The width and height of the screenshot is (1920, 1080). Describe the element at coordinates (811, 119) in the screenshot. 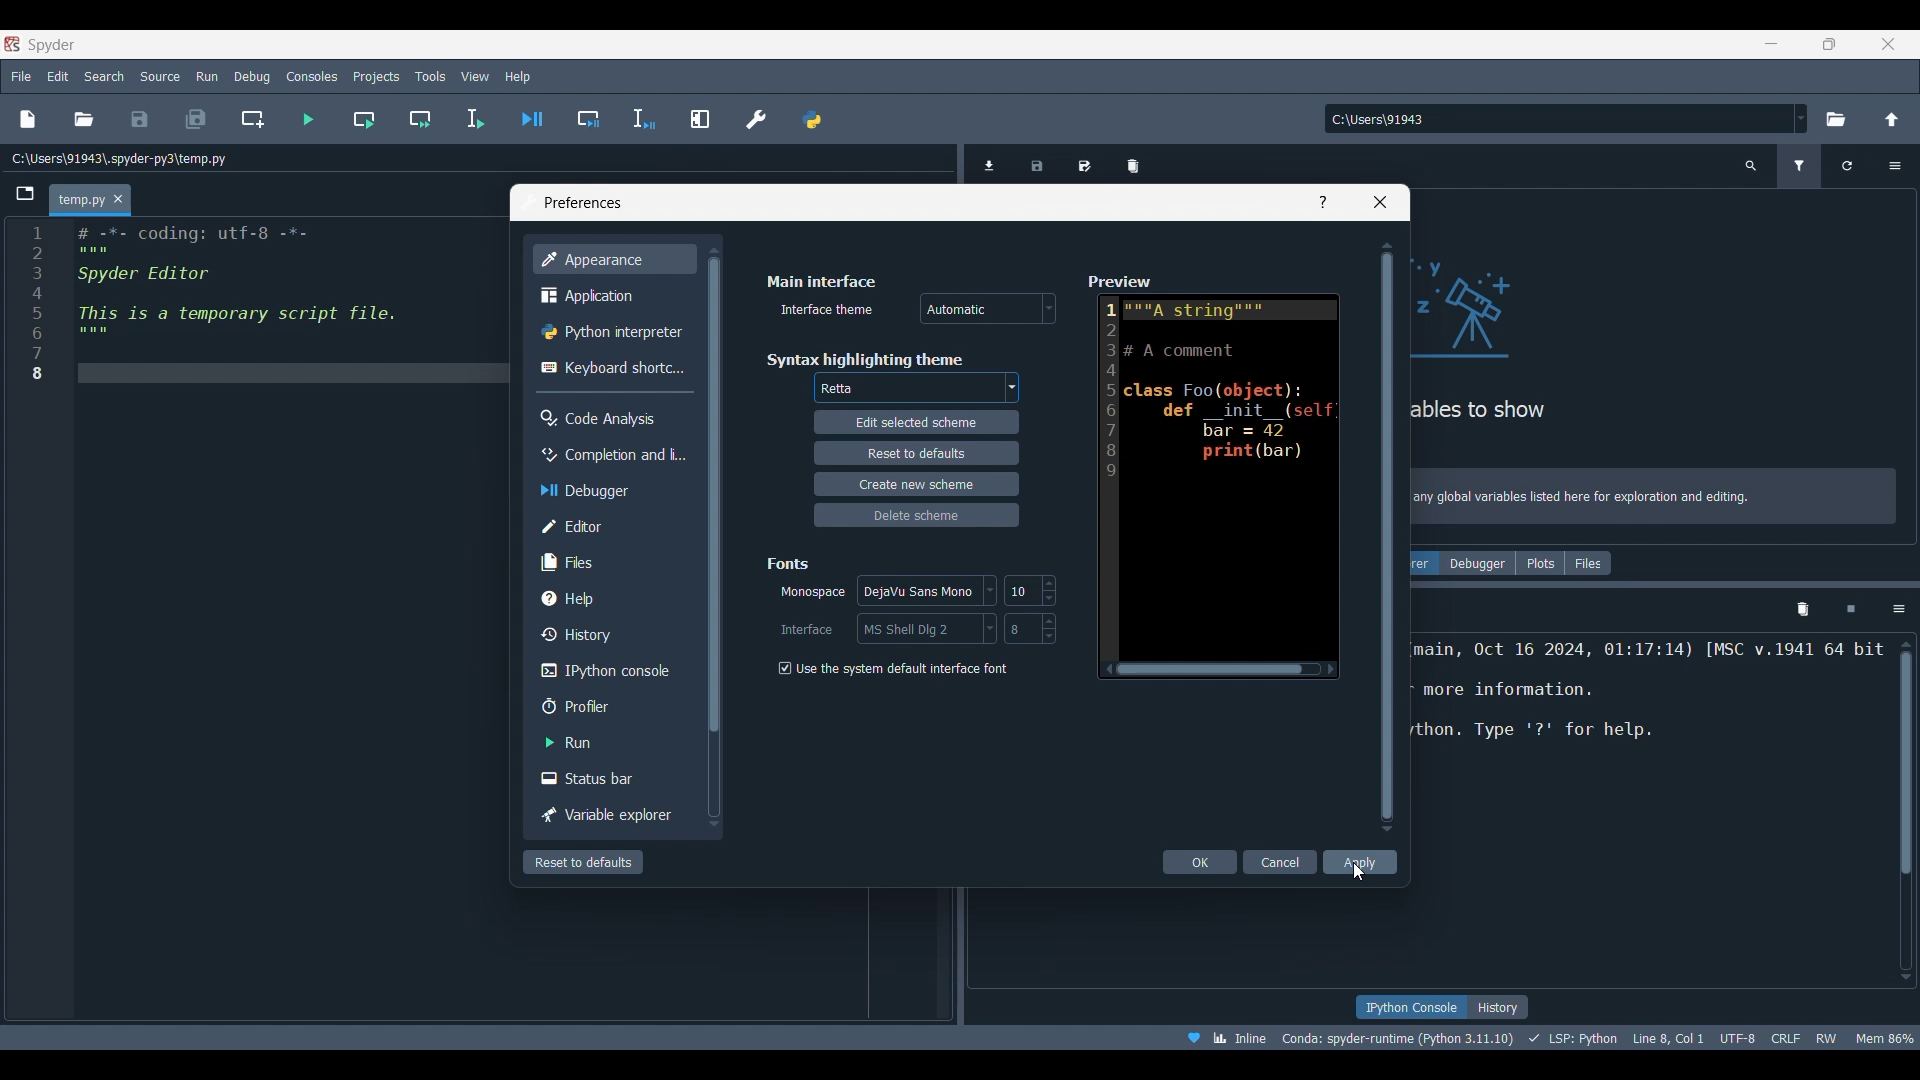

I see `PYTHONPATH manager` at that location.